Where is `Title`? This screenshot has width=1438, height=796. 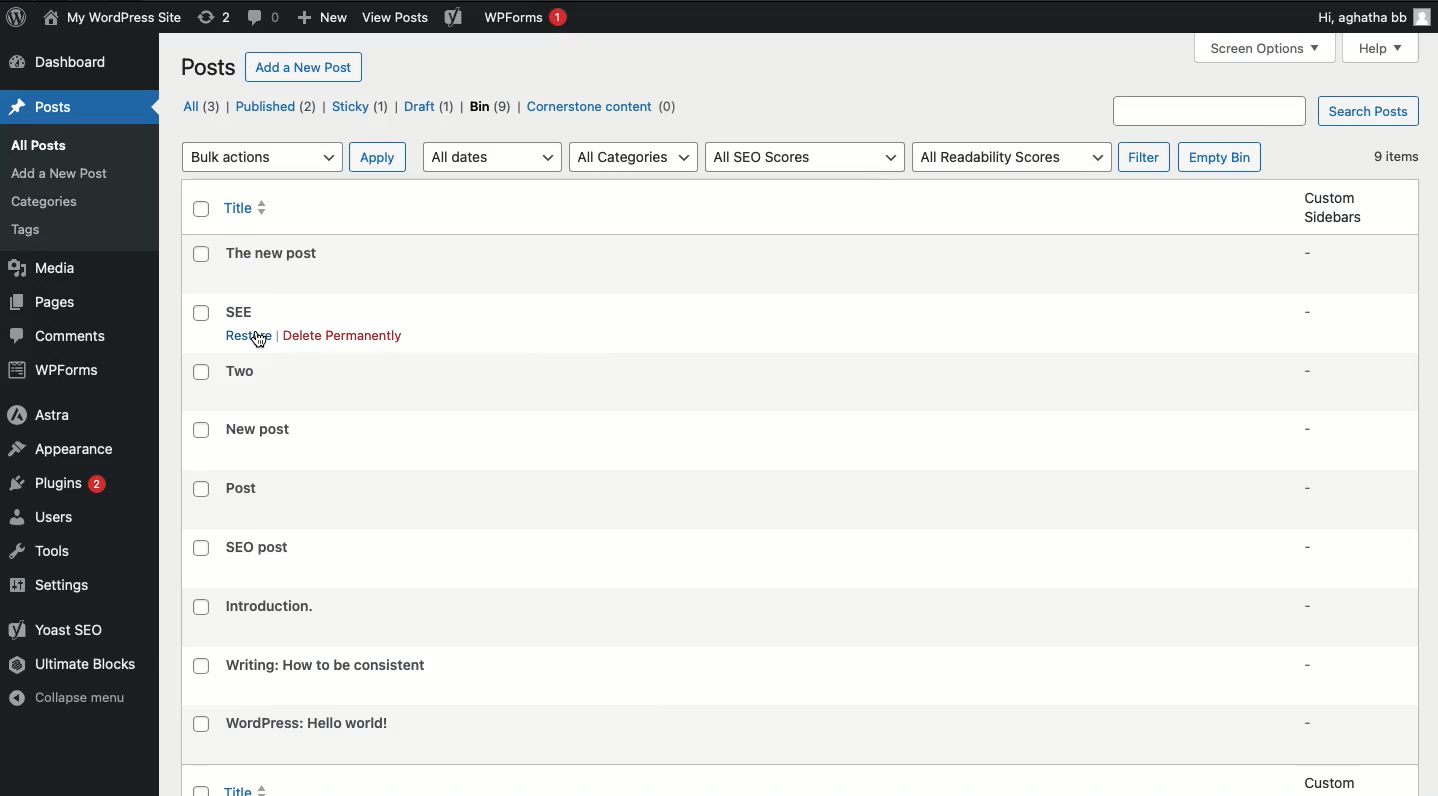 Title is located at coordinates (261, 430).